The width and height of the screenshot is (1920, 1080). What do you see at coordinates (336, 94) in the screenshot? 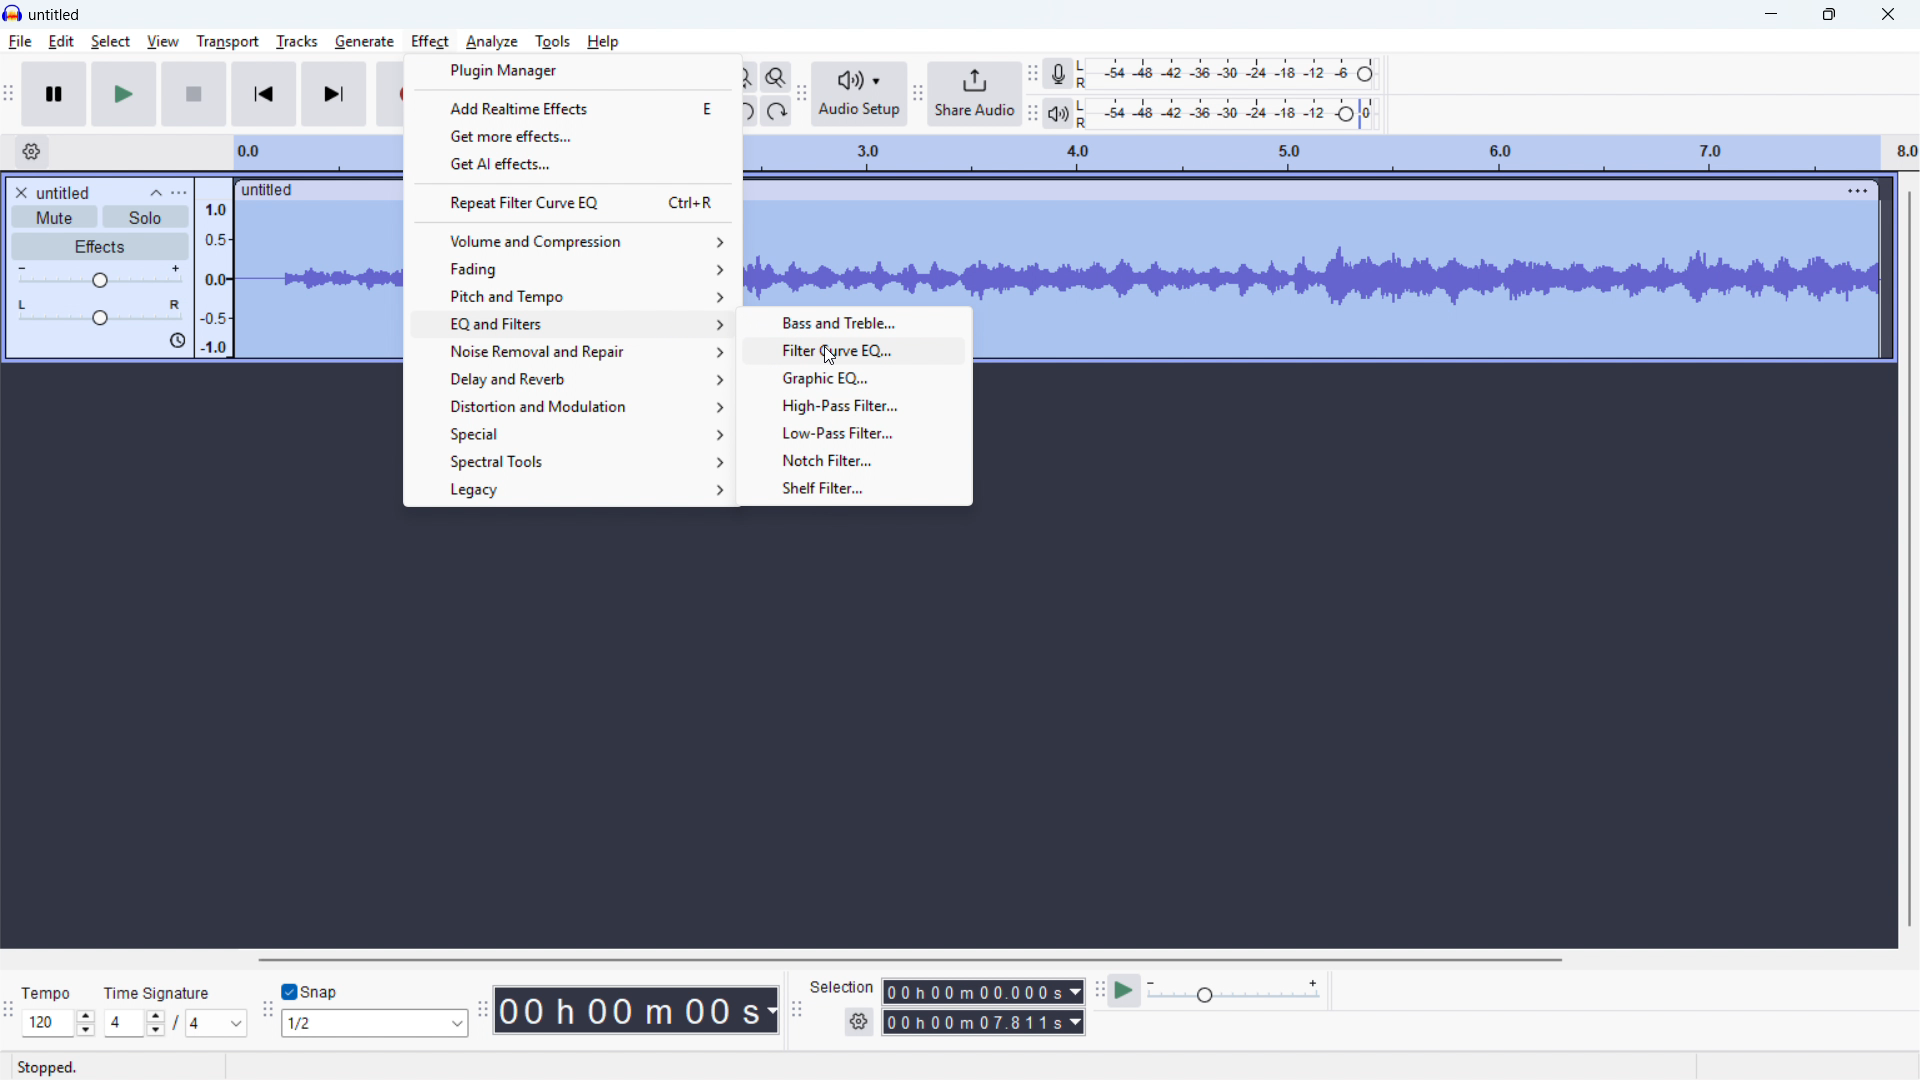
I see `skip to end` at bounding box center [336, 94].